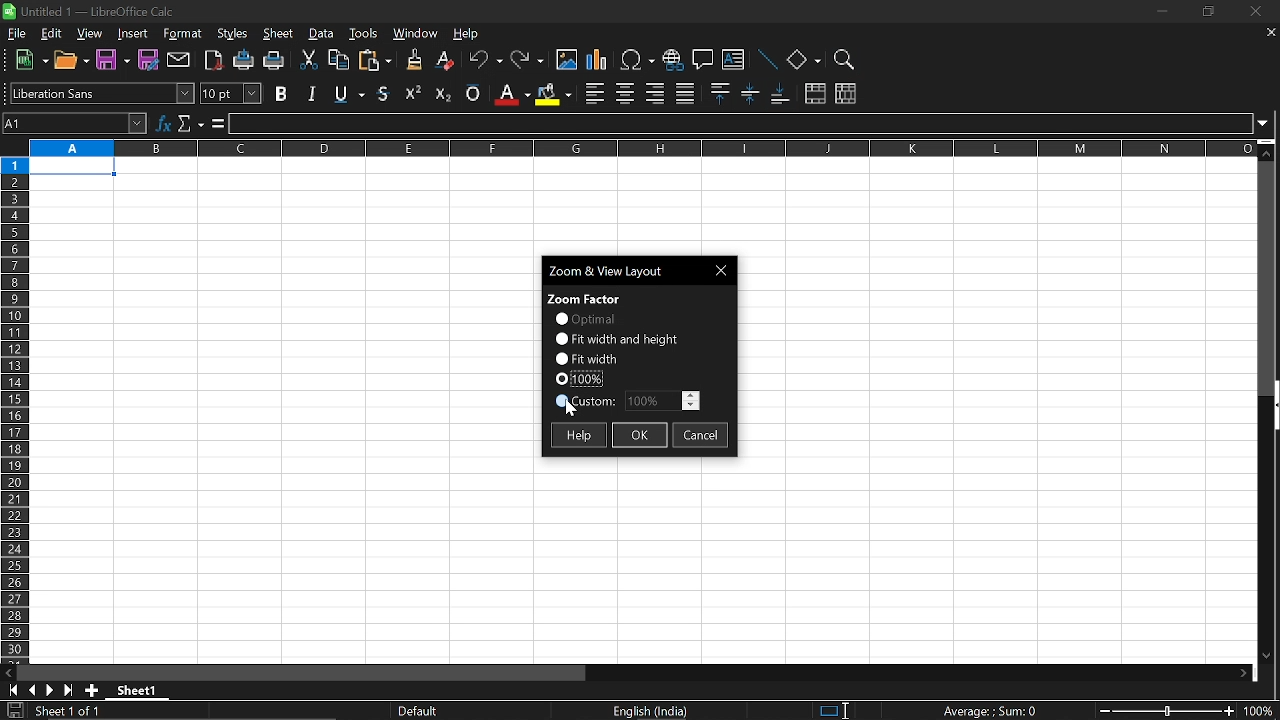 This screenshot has width=1280, height=720. I want to click on name box, so click(76, 123).